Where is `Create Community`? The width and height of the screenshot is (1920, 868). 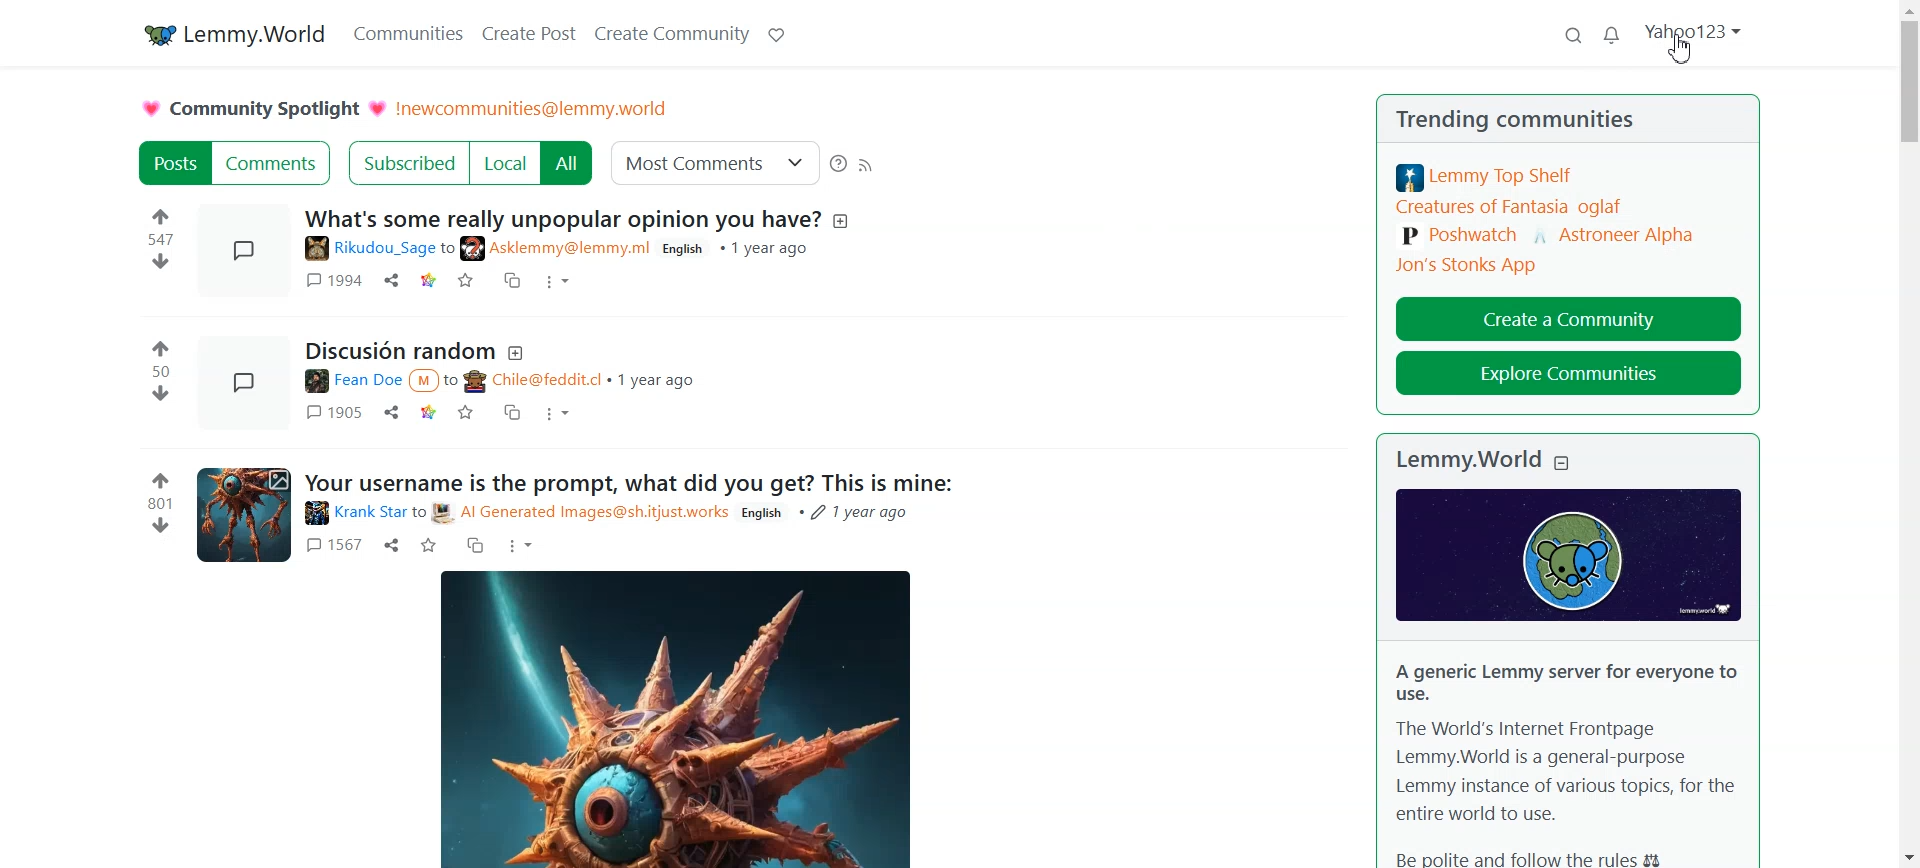
Create Community is located at coordinates (670, 32).